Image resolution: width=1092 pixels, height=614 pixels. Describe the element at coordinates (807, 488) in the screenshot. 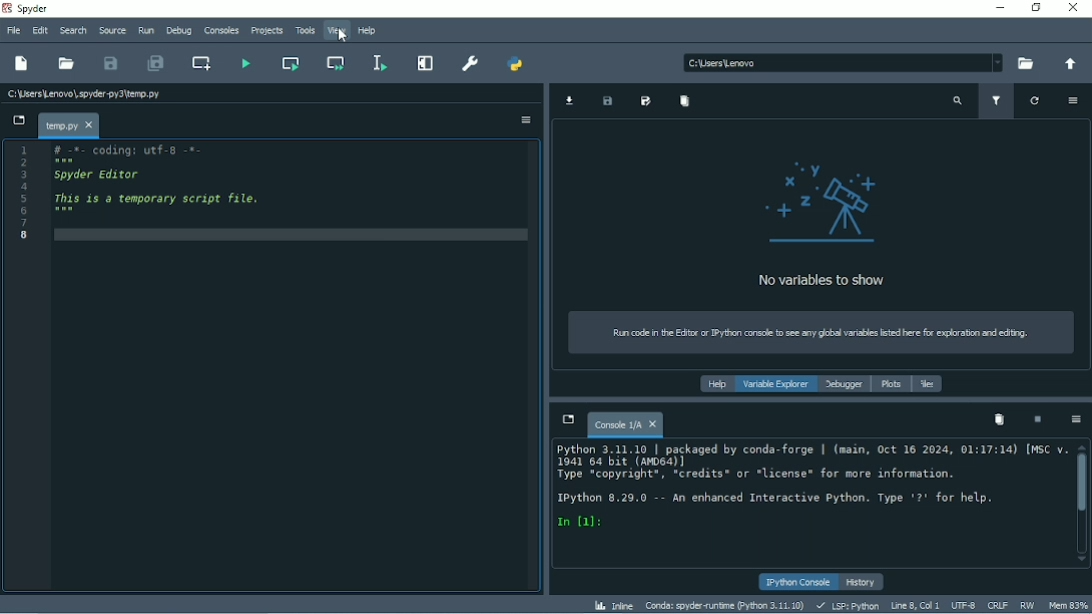

I see `Console` at that location.